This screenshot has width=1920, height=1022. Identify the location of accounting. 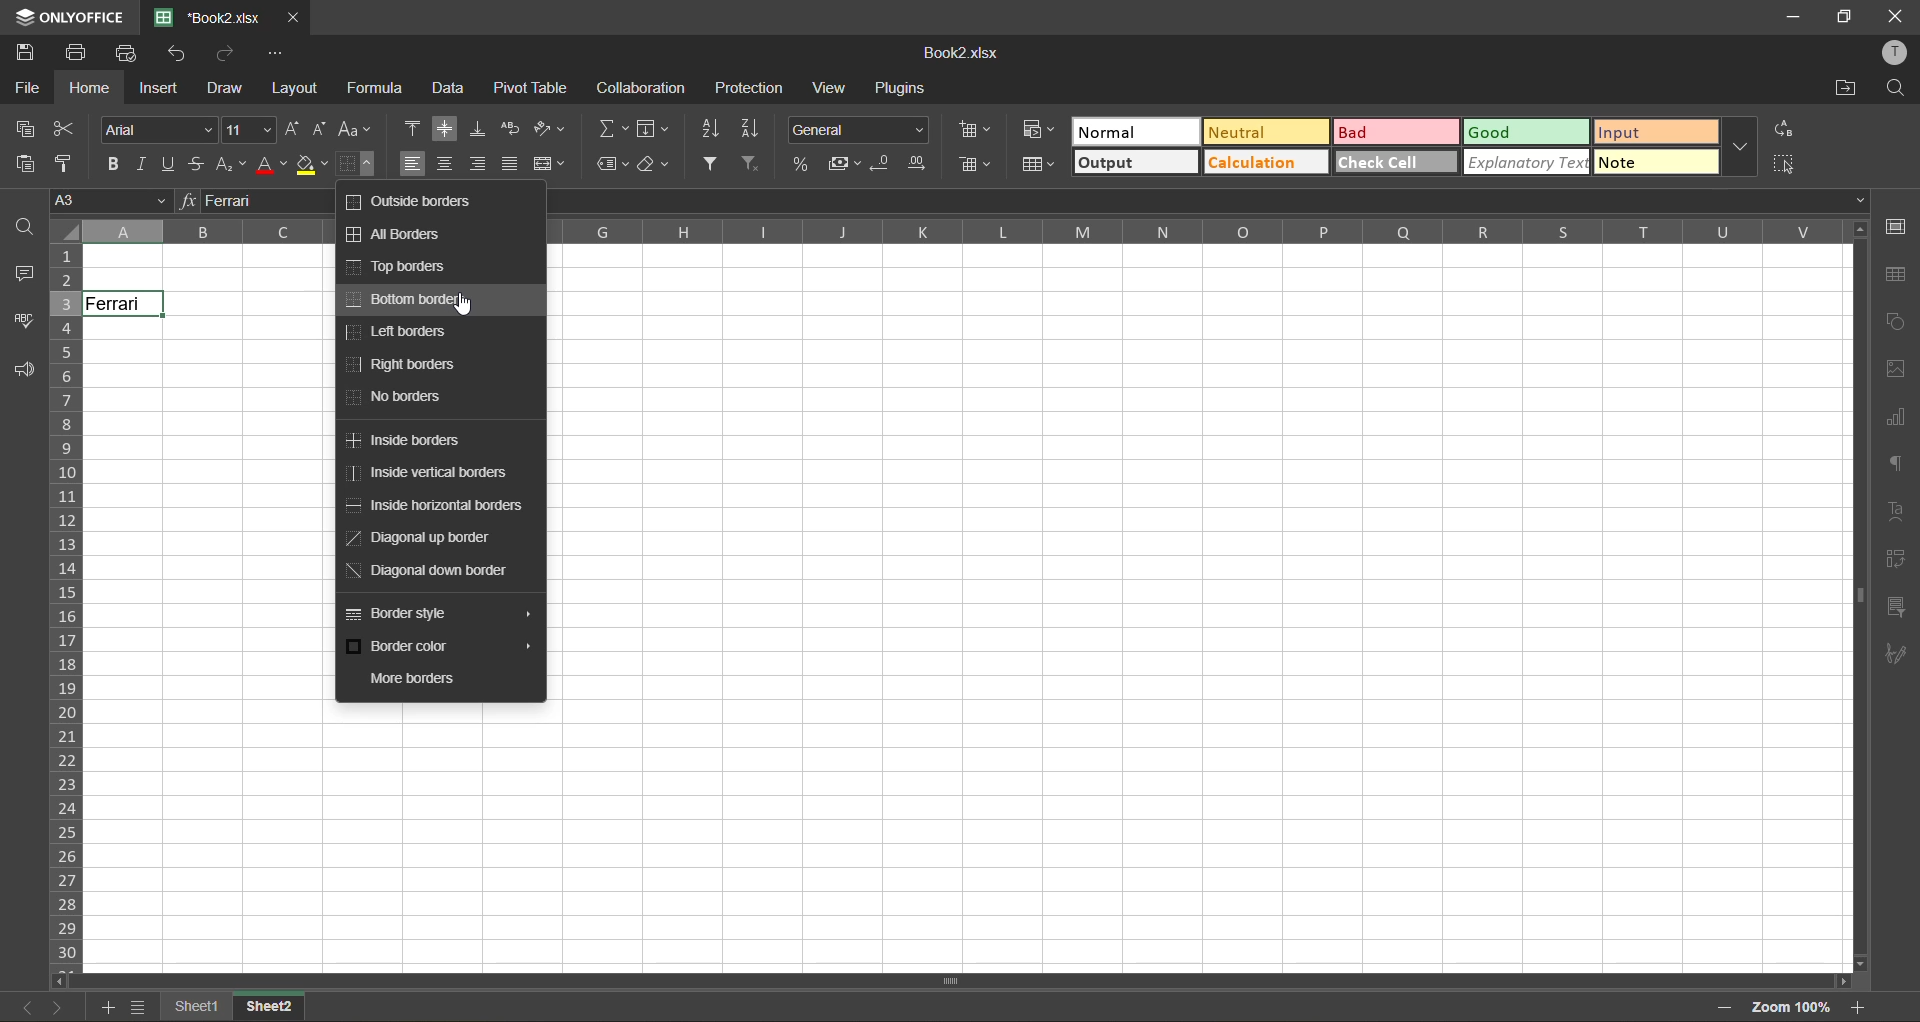
(843, 166).